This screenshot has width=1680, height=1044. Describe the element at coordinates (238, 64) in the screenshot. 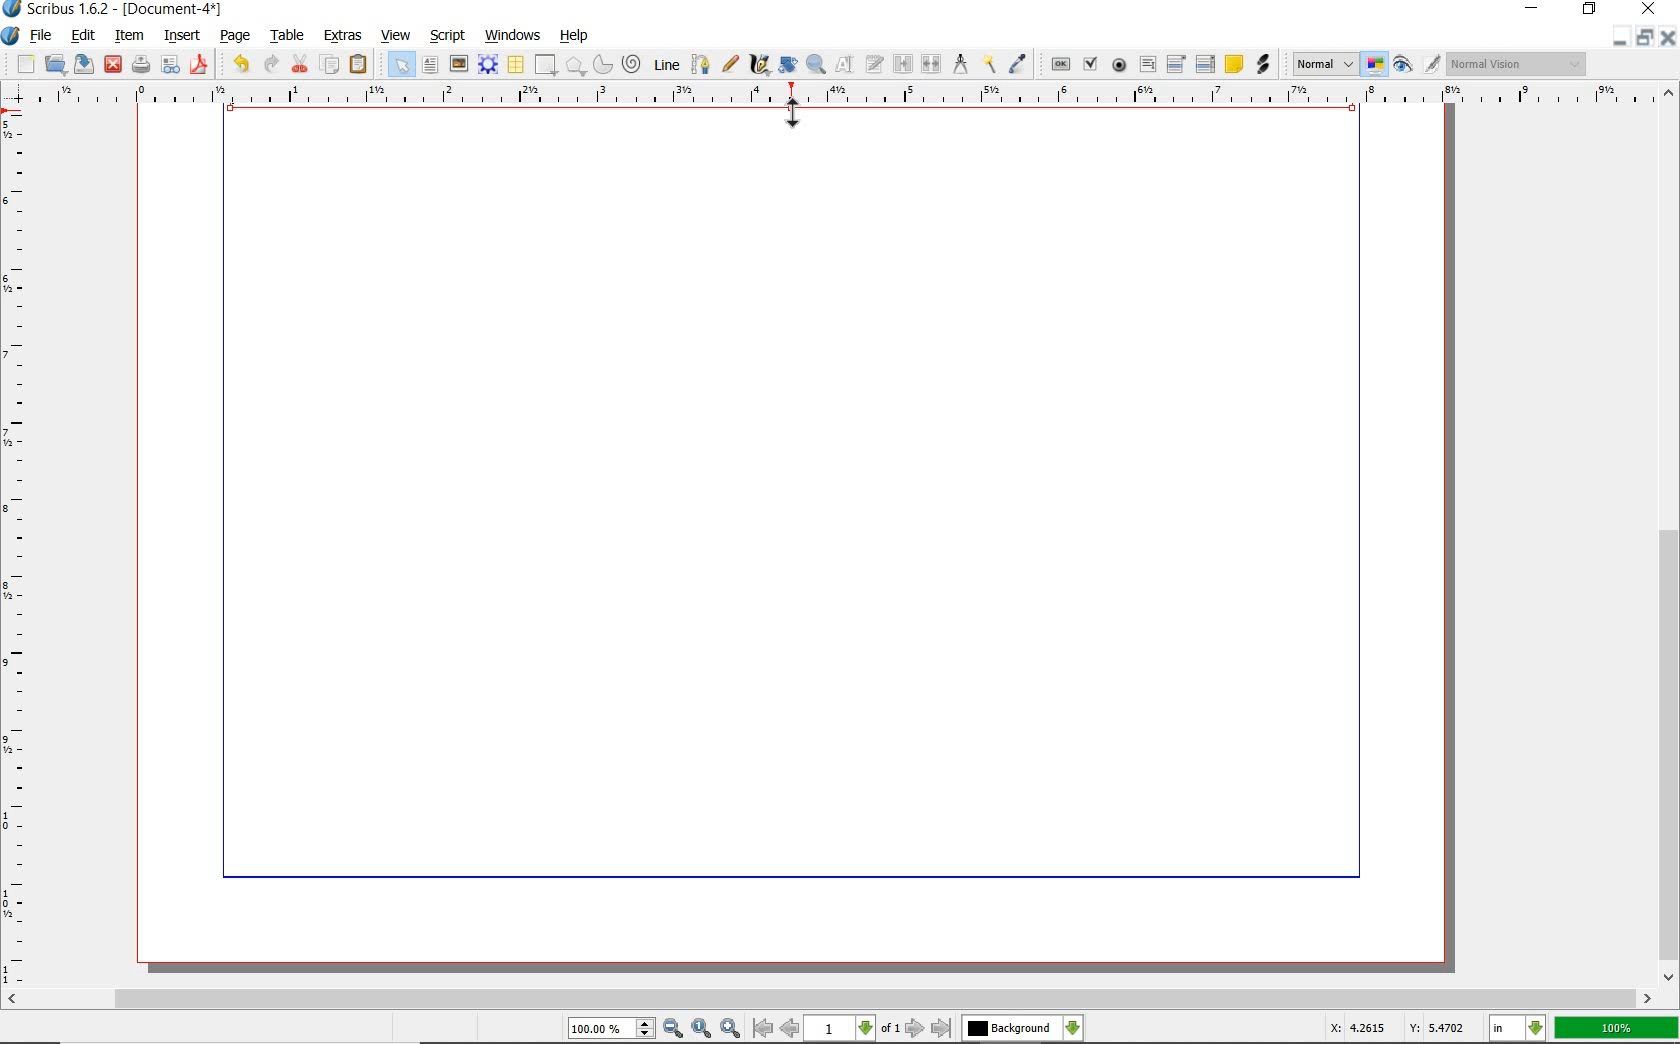

I see `undo` at that location.